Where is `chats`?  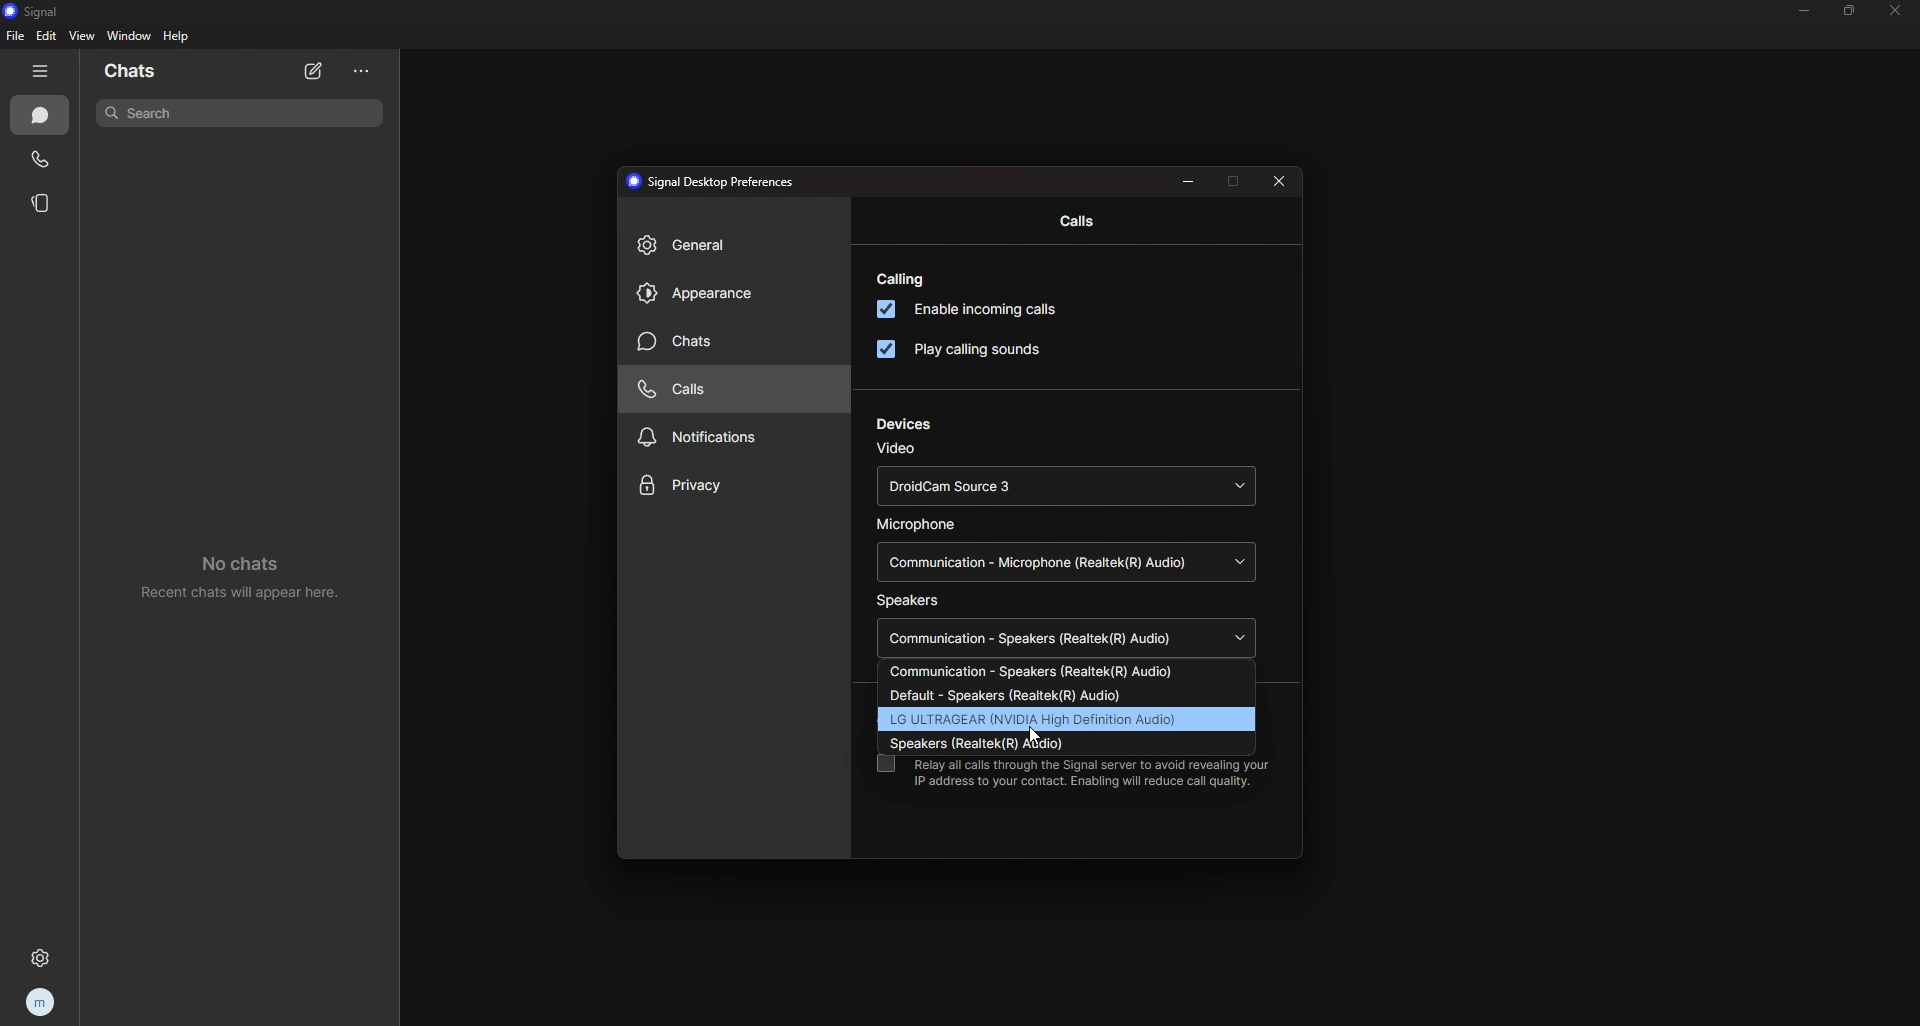 chats is located at coordinates (136, 72).